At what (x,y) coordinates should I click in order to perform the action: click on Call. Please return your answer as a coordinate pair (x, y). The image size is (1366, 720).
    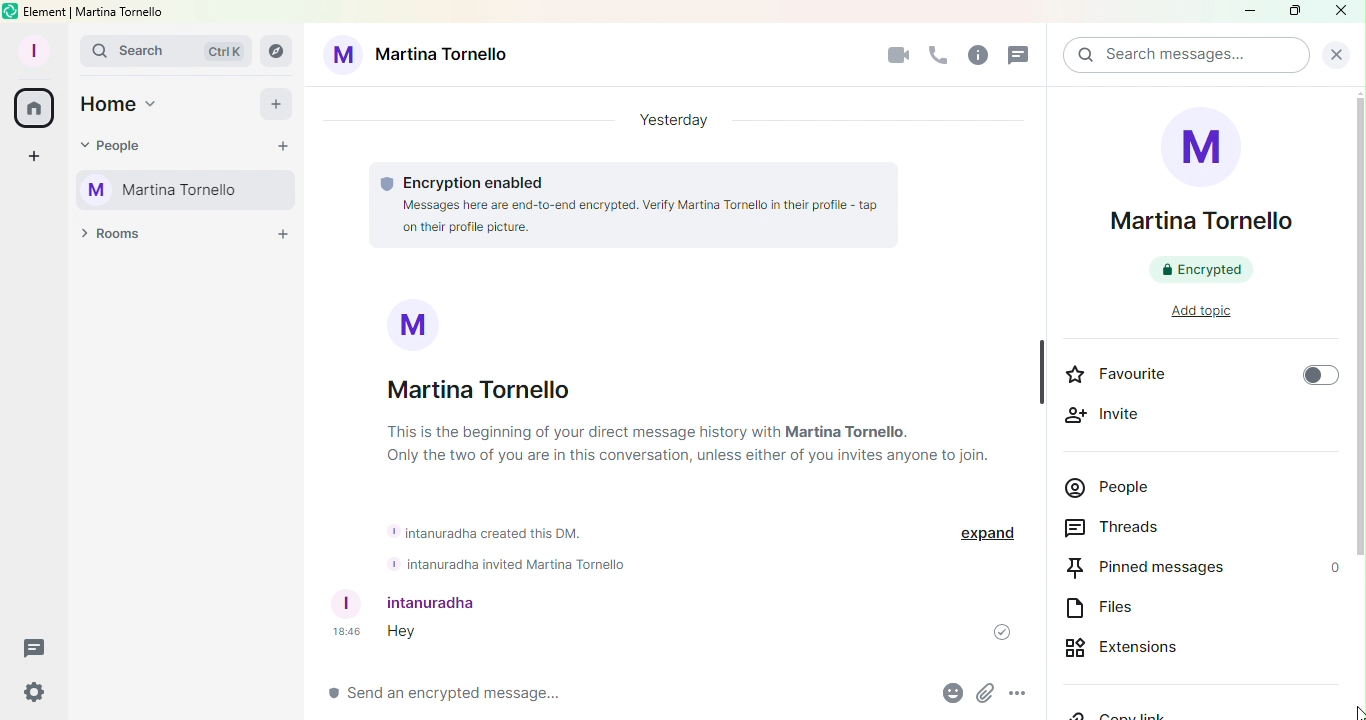
    Looking at the image, I should click on (939, 55).